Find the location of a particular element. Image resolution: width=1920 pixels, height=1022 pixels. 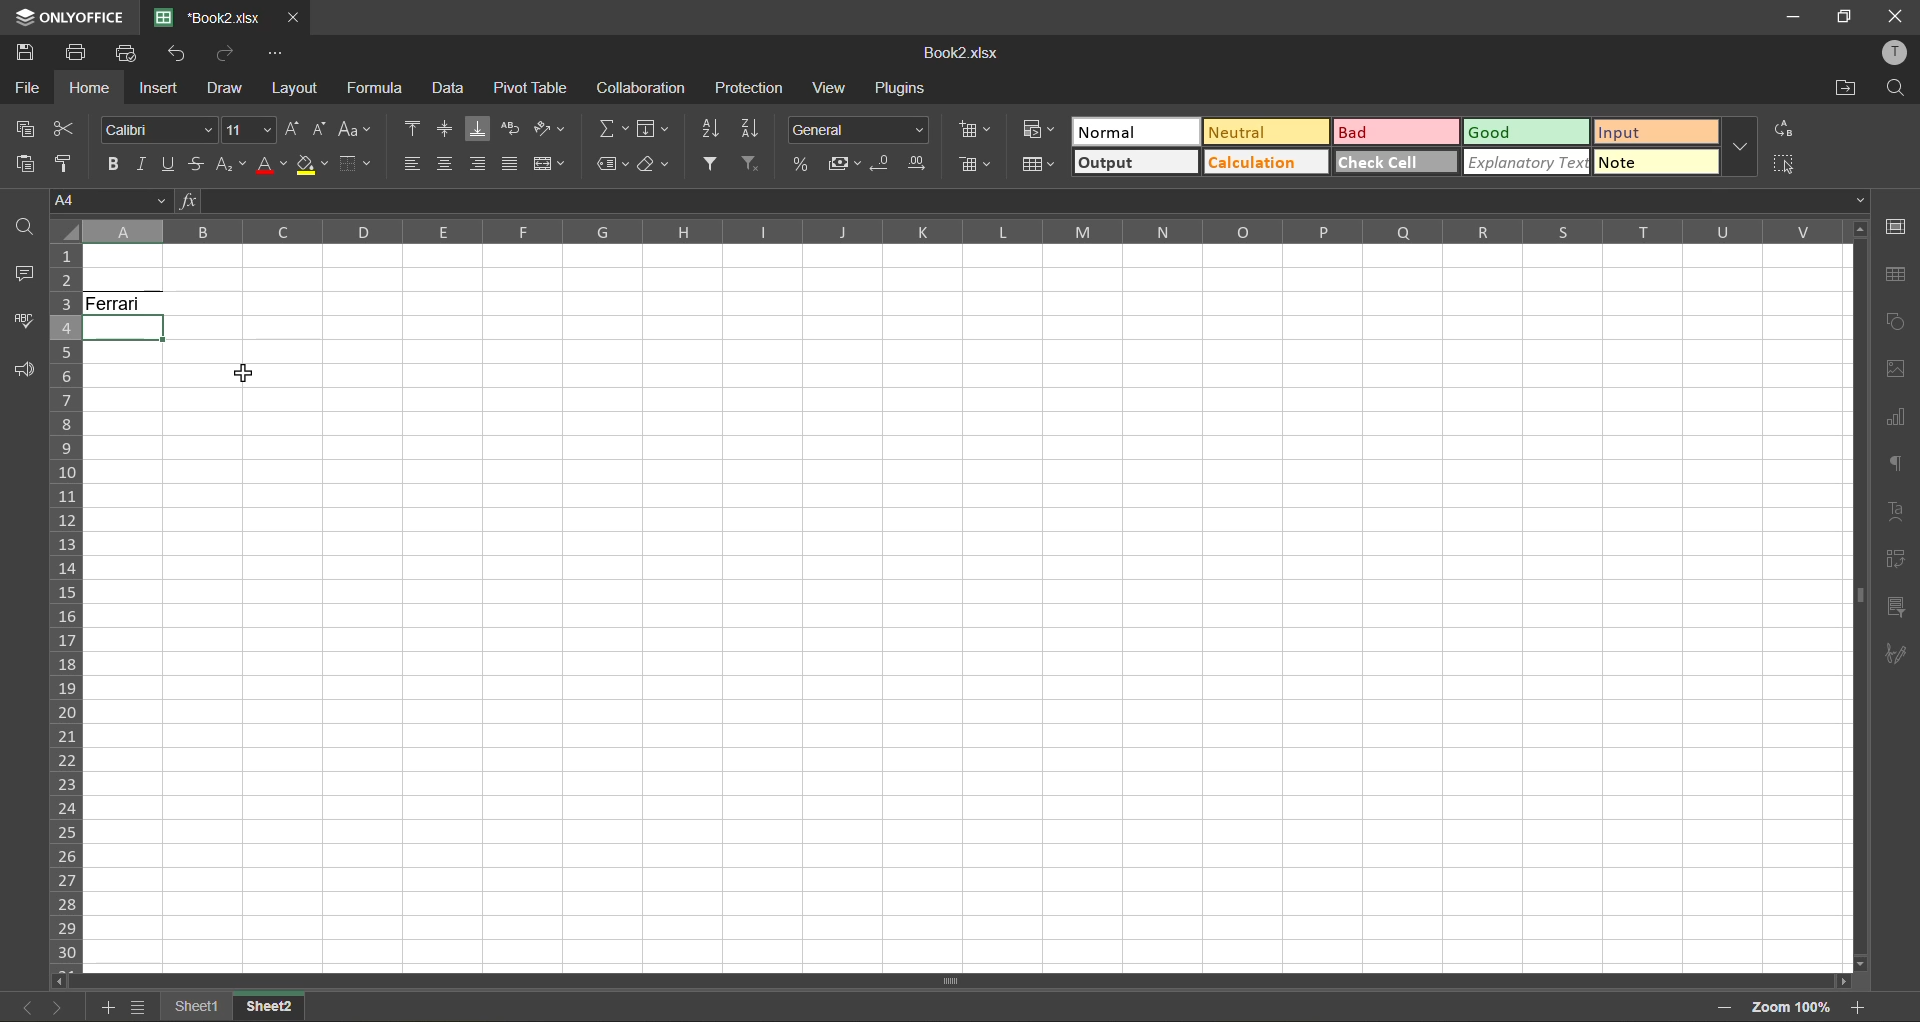

text is located at coordinates (1891, 509).